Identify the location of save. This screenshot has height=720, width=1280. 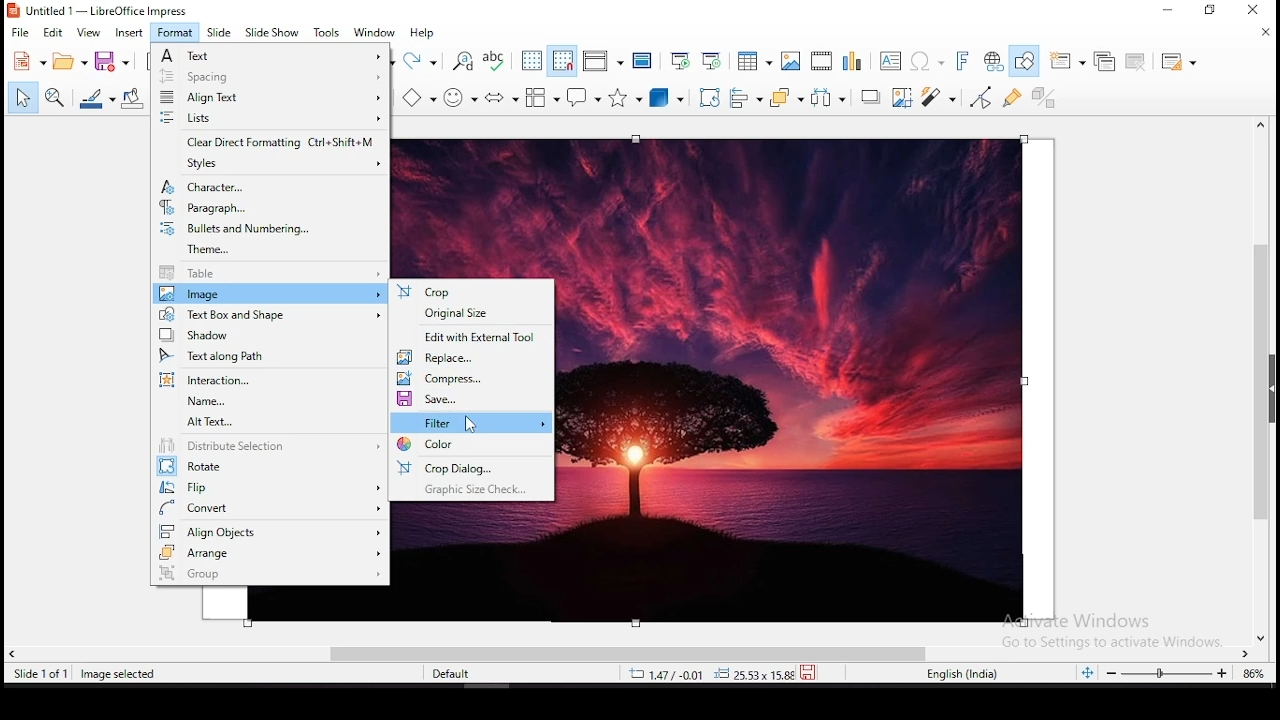
(811, 671).